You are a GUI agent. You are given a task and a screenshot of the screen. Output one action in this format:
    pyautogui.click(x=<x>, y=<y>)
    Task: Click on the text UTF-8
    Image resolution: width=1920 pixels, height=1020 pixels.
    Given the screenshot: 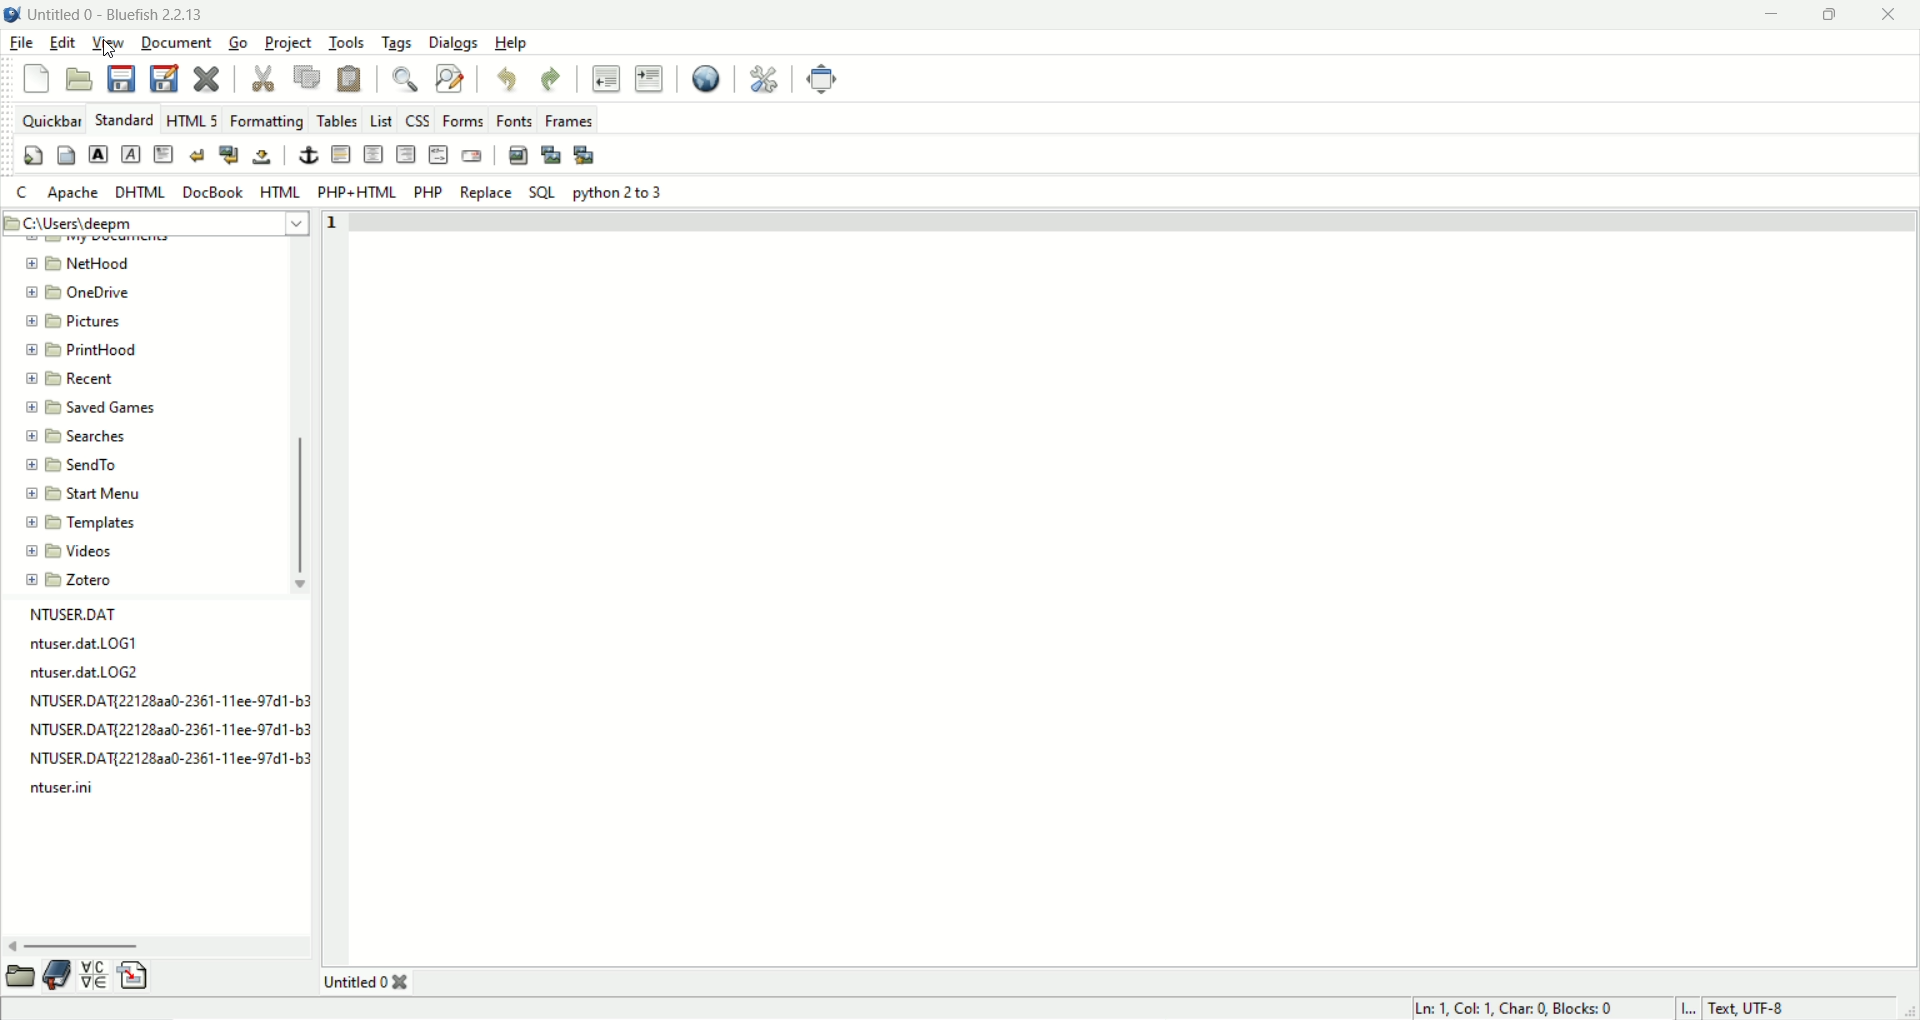 What is the action you would take?
    pyautogui.click(x=1799, y=1009)
    